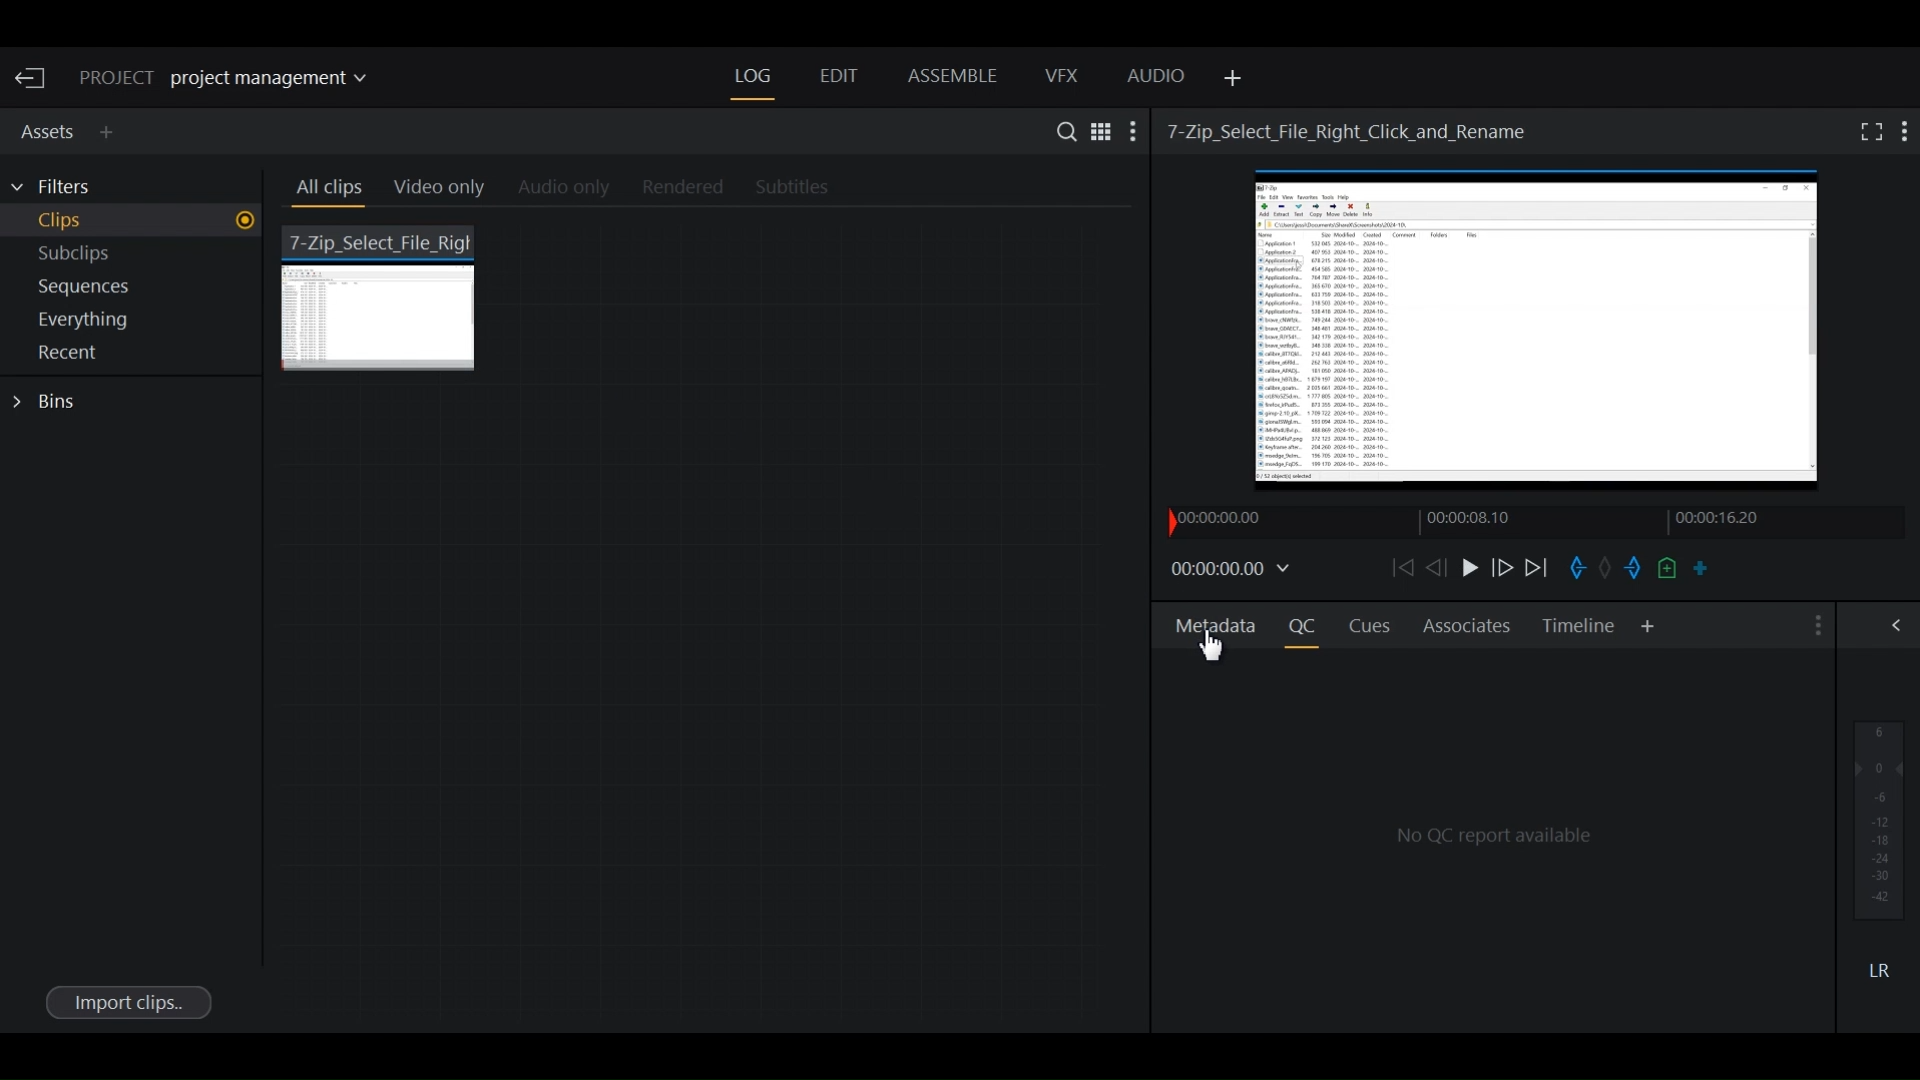 This screenshot has width=1920, height=1080. What do you see at coordinates (1879, 969) in the screenshot?
I see `Mute` at bounding box center [1879, 969].